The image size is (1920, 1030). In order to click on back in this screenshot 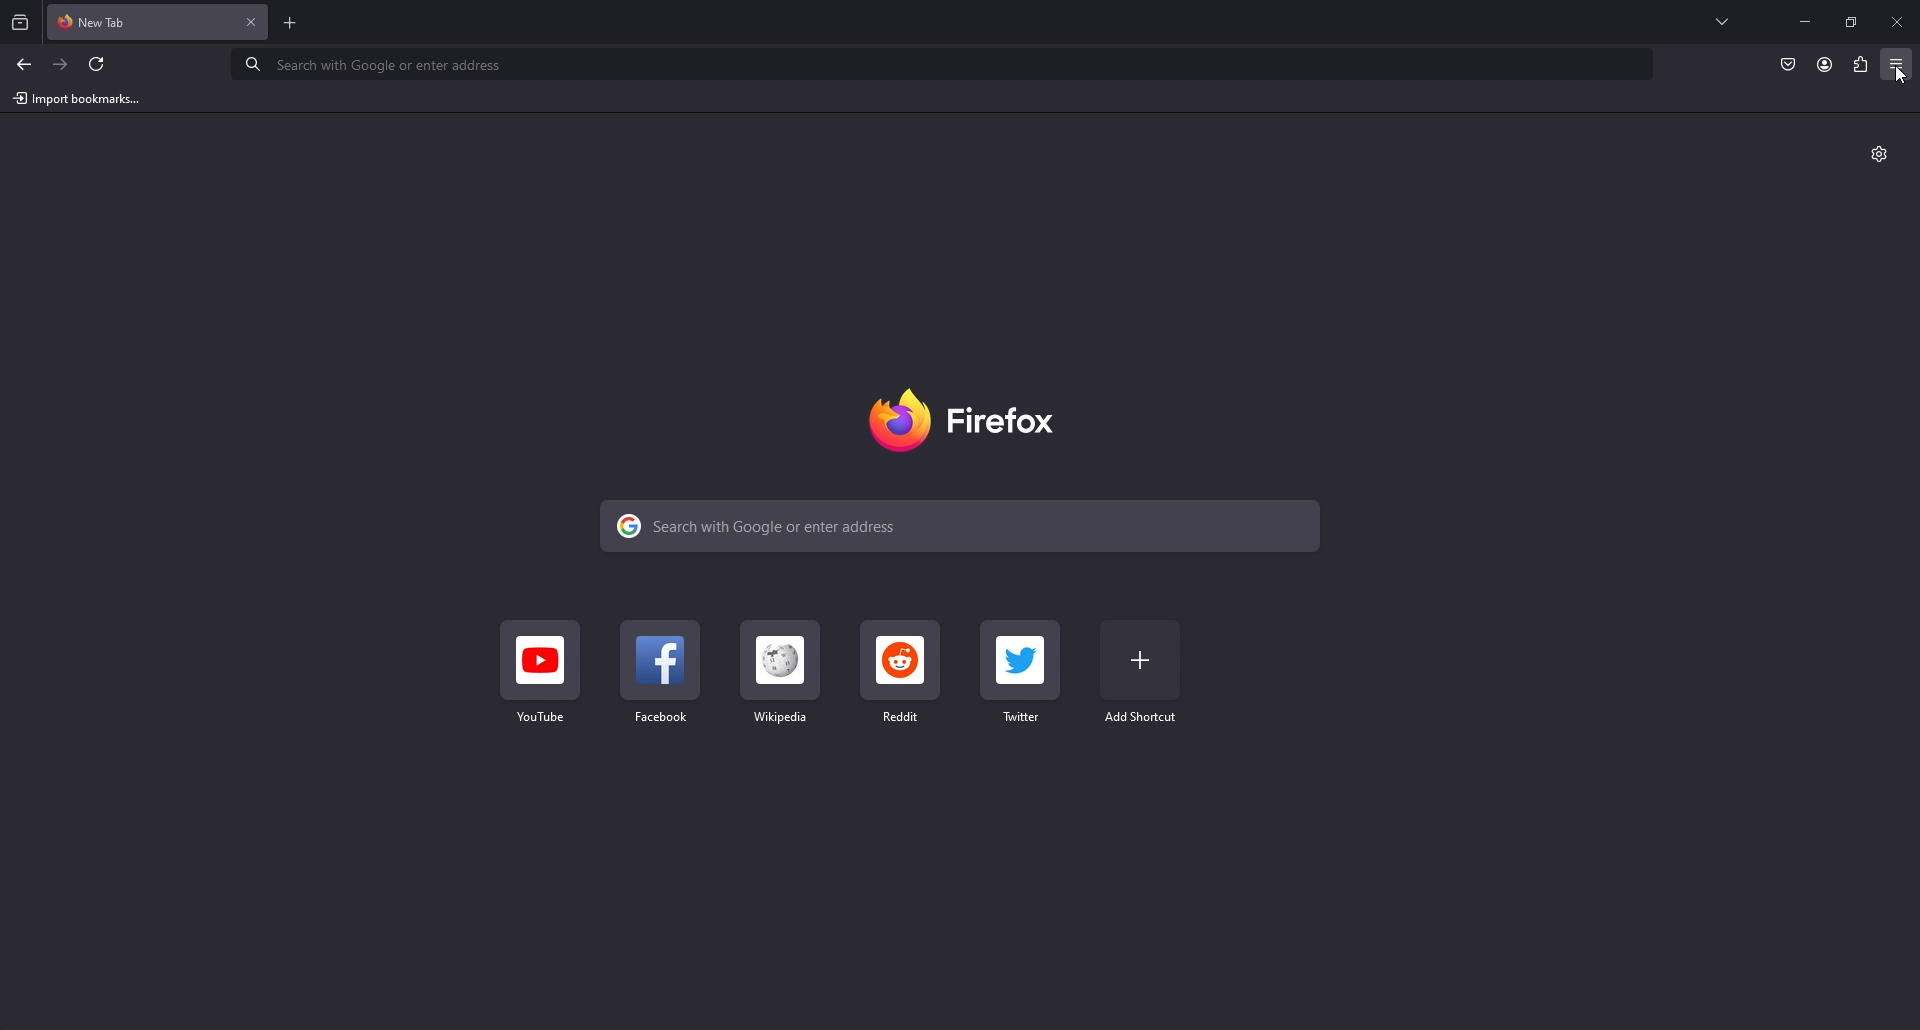, I will do `click(23, 64)`.